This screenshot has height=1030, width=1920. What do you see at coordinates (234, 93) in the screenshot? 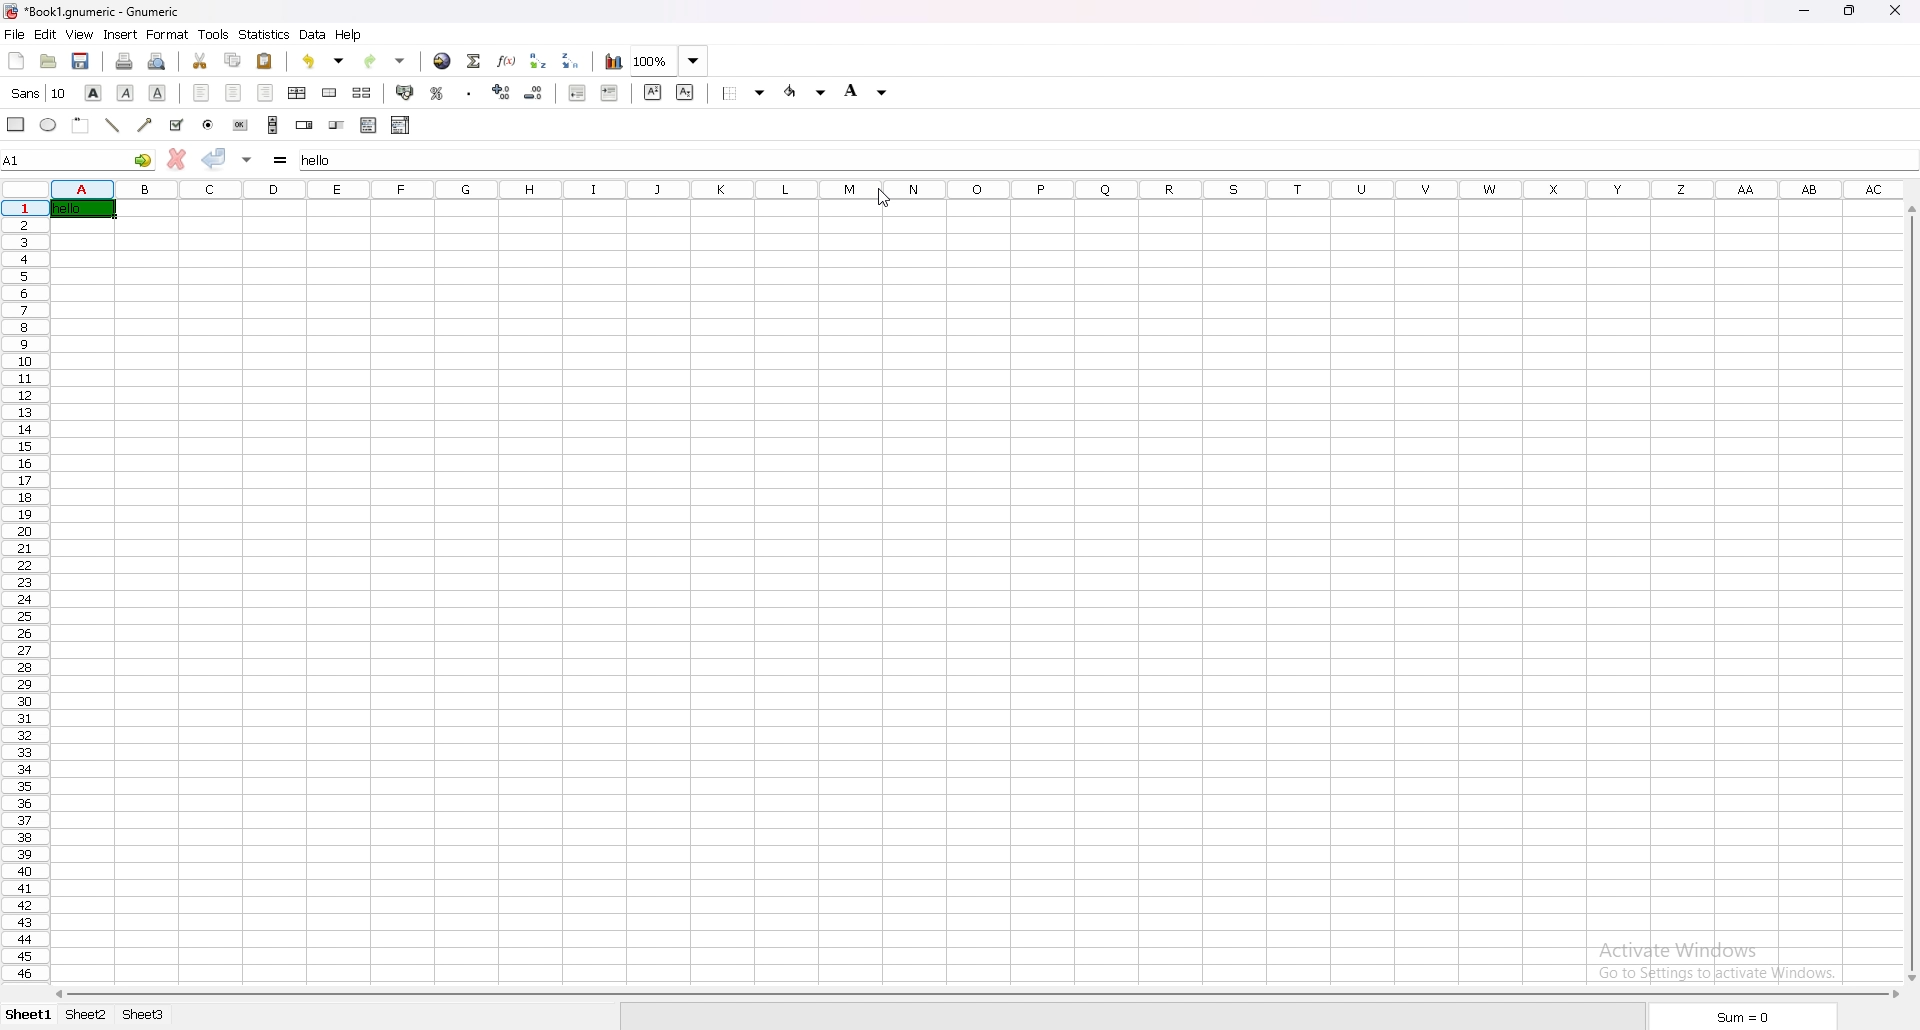
I see `centre` at bounding box center [234, 93].